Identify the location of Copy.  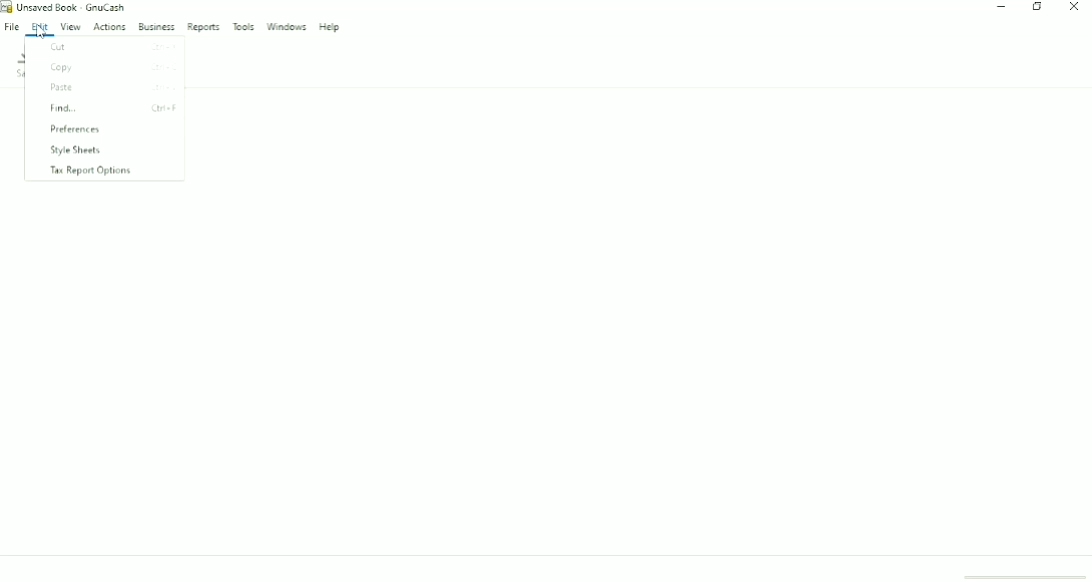
(107, 68).